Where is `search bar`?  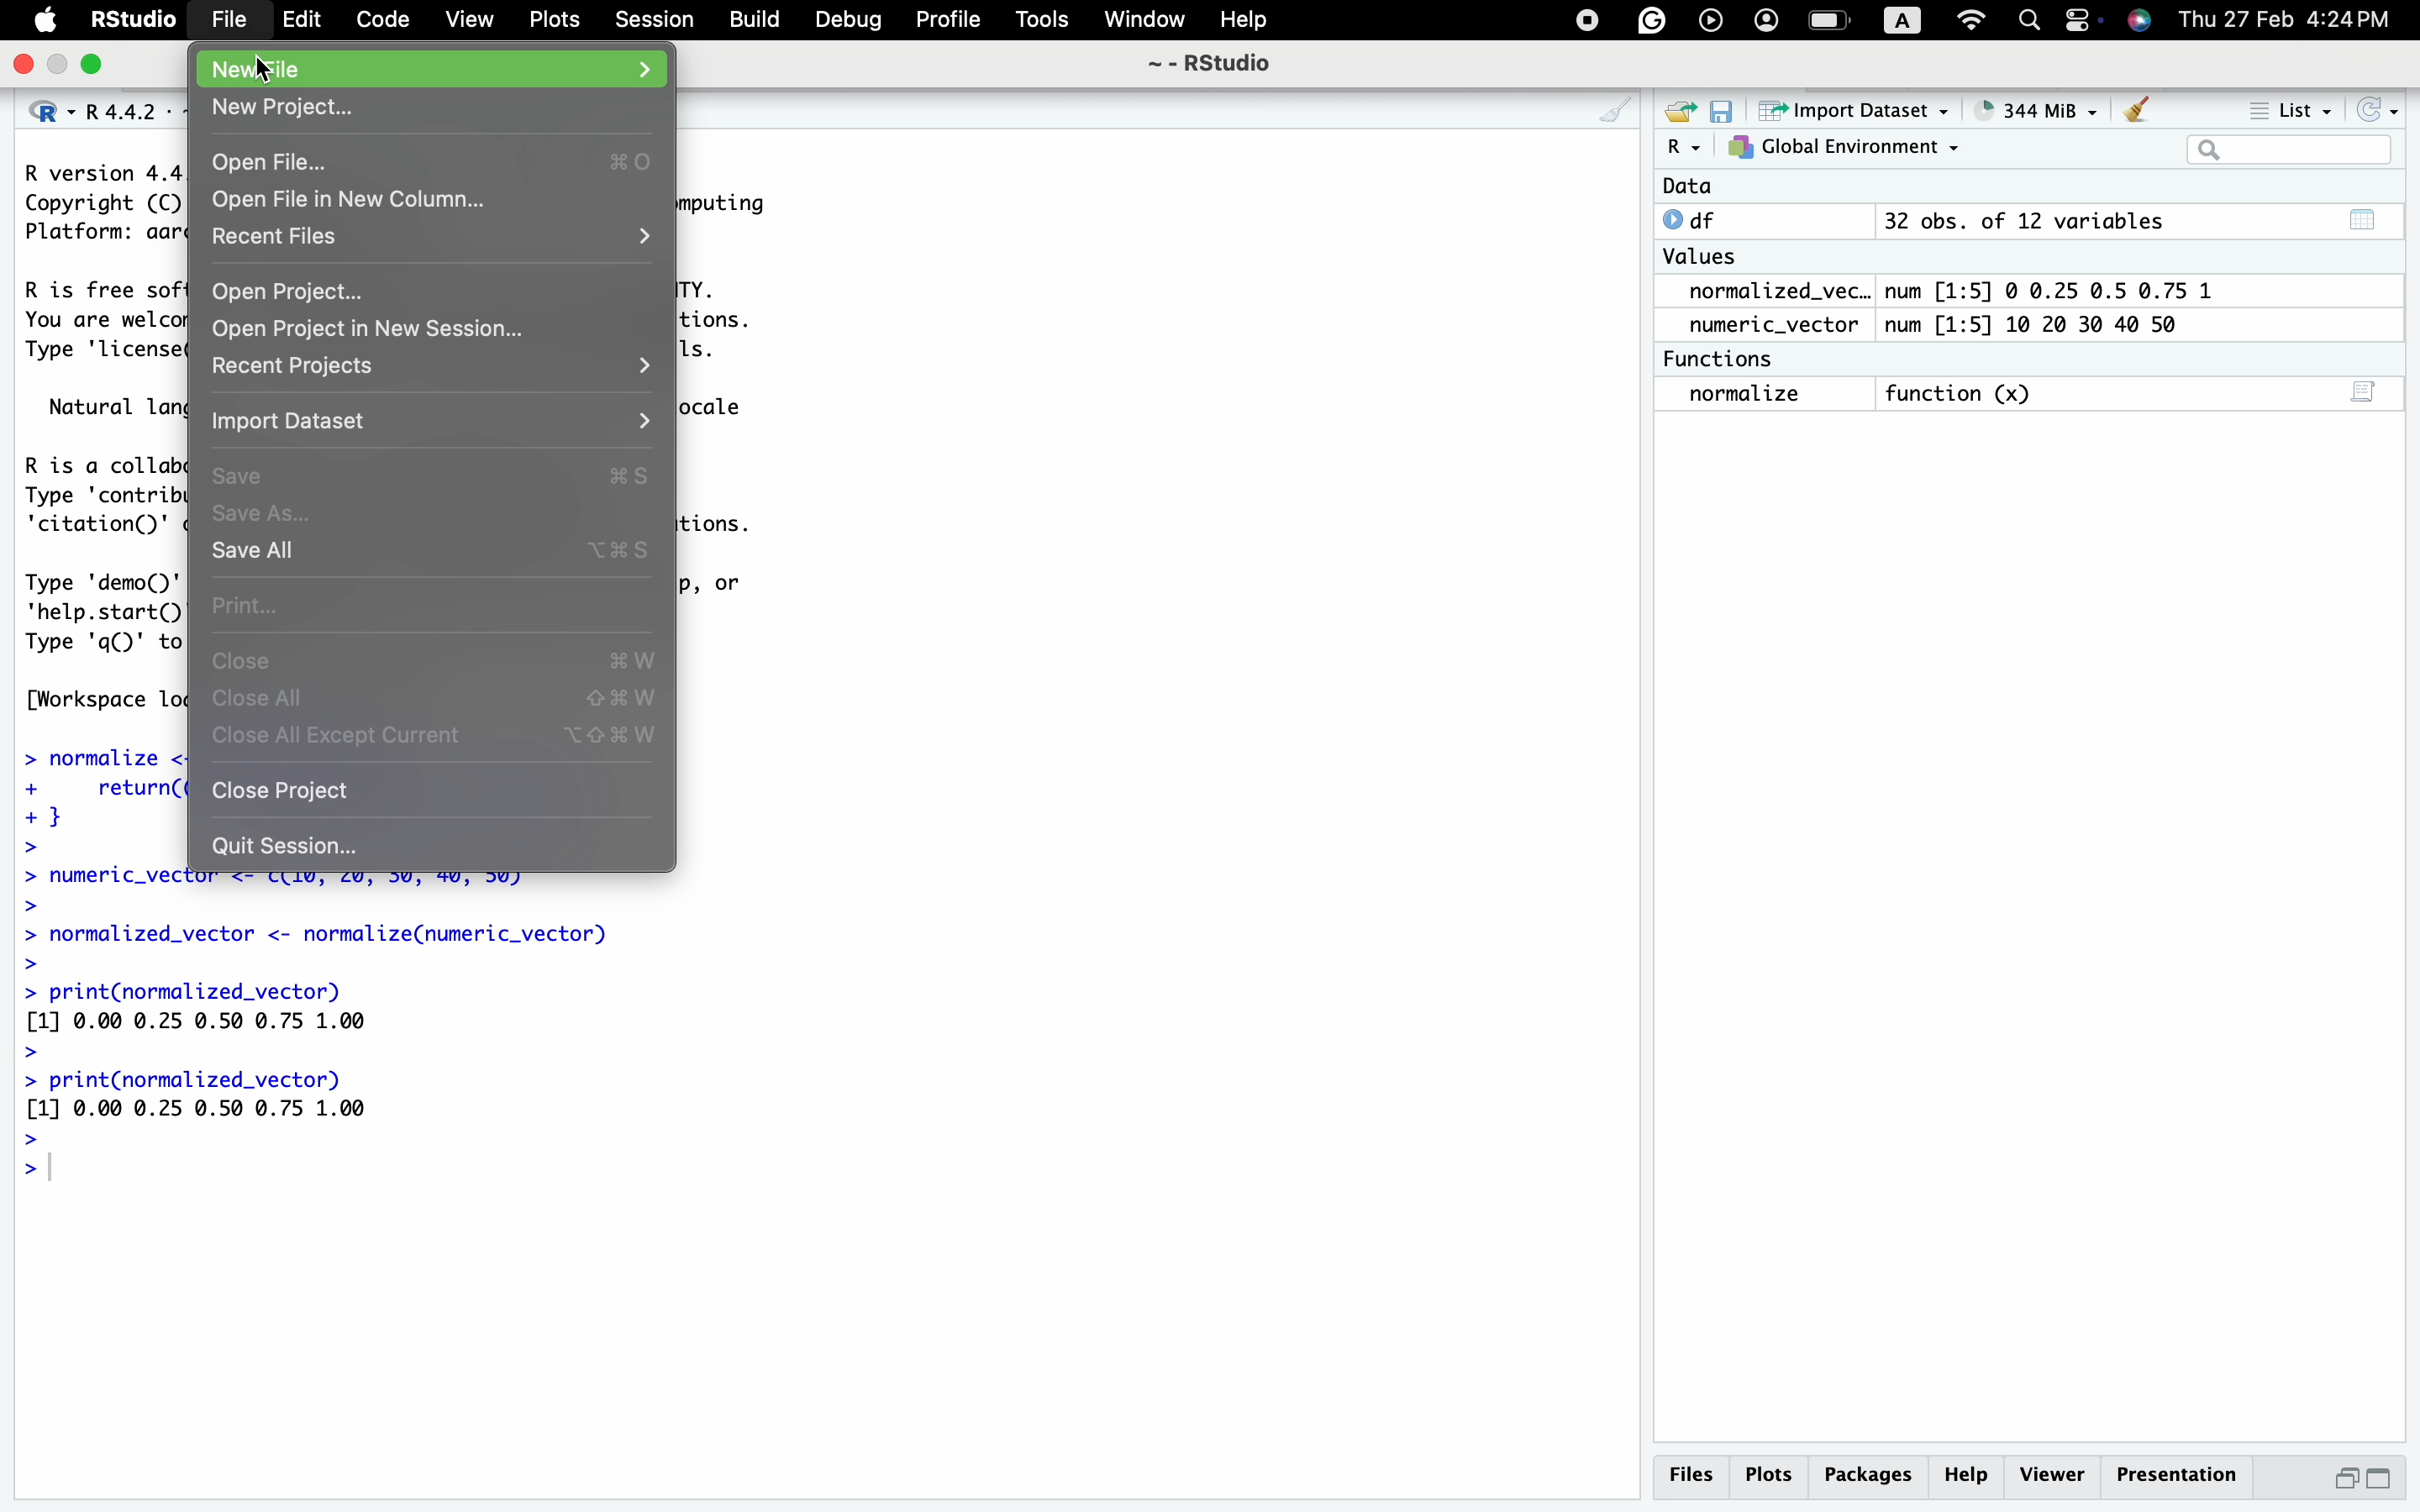 search bar is located at coordinates (2286, 149).